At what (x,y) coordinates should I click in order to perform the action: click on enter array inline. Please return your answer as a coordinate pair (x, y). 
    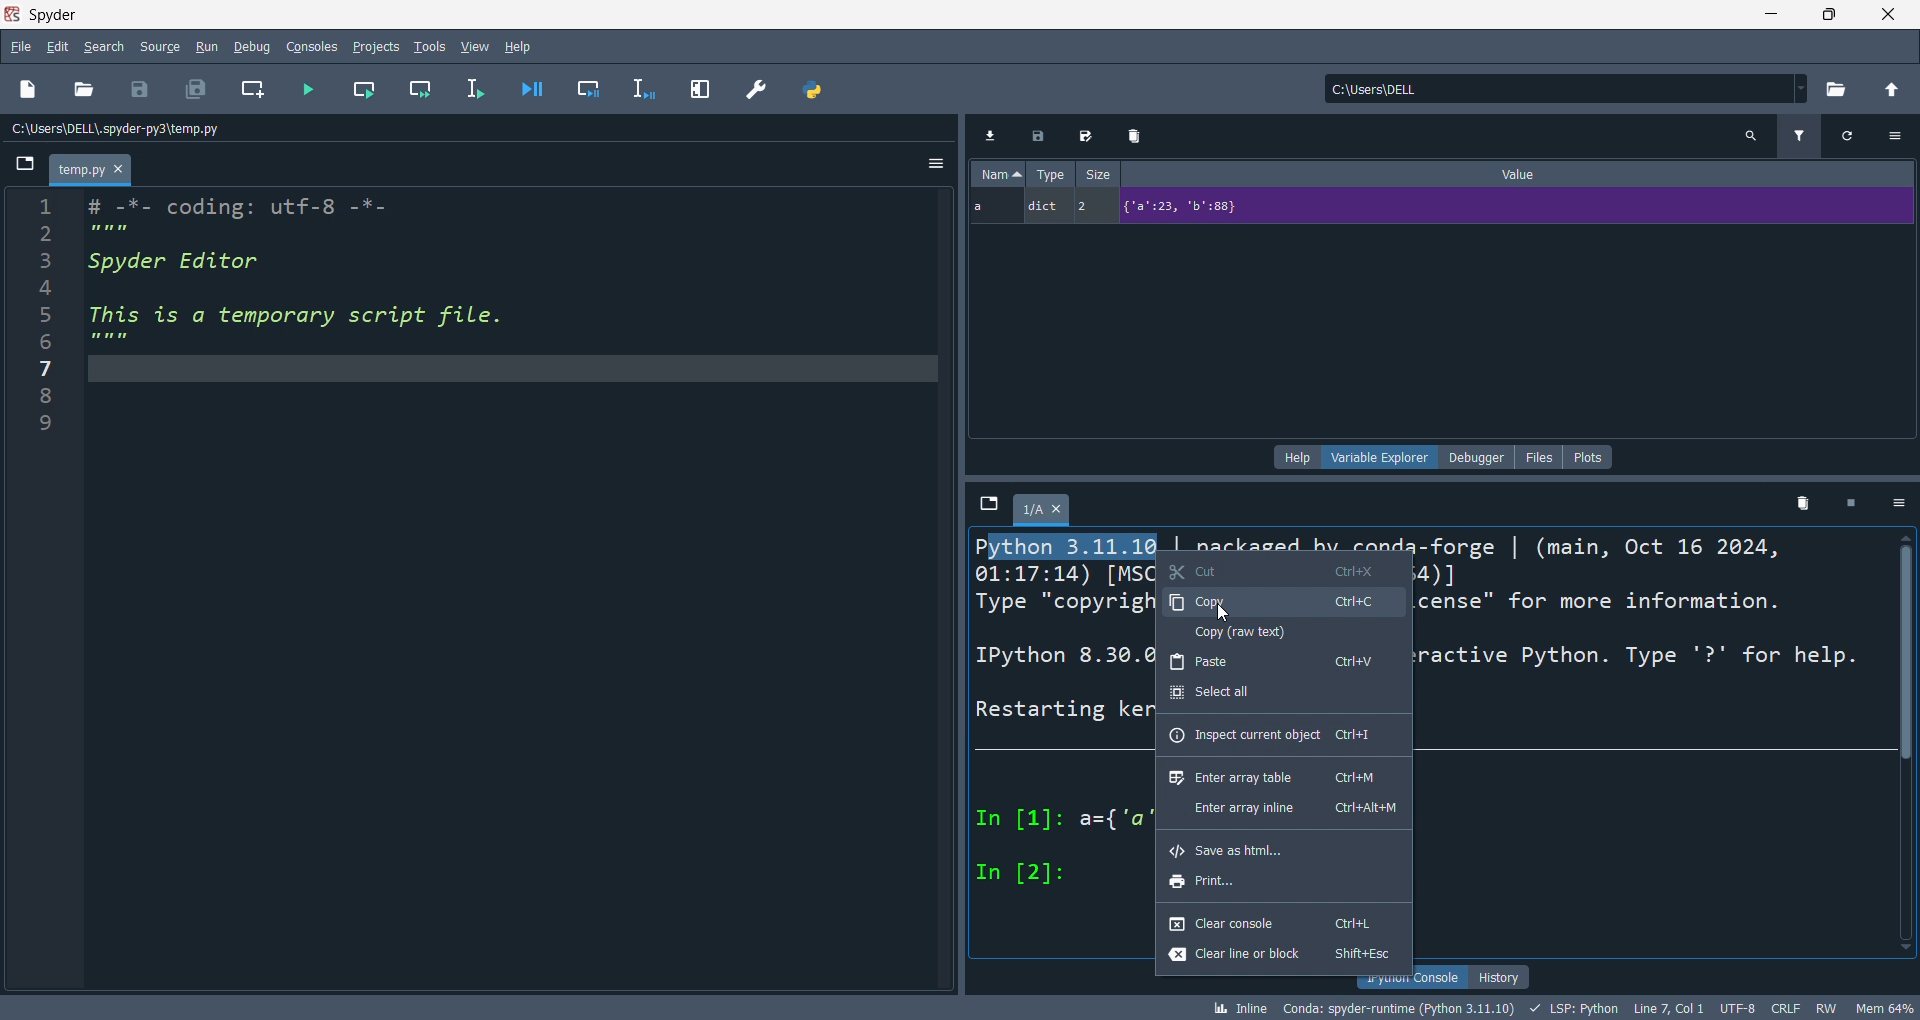
    Looking at the image, I should click on (1281, 809).